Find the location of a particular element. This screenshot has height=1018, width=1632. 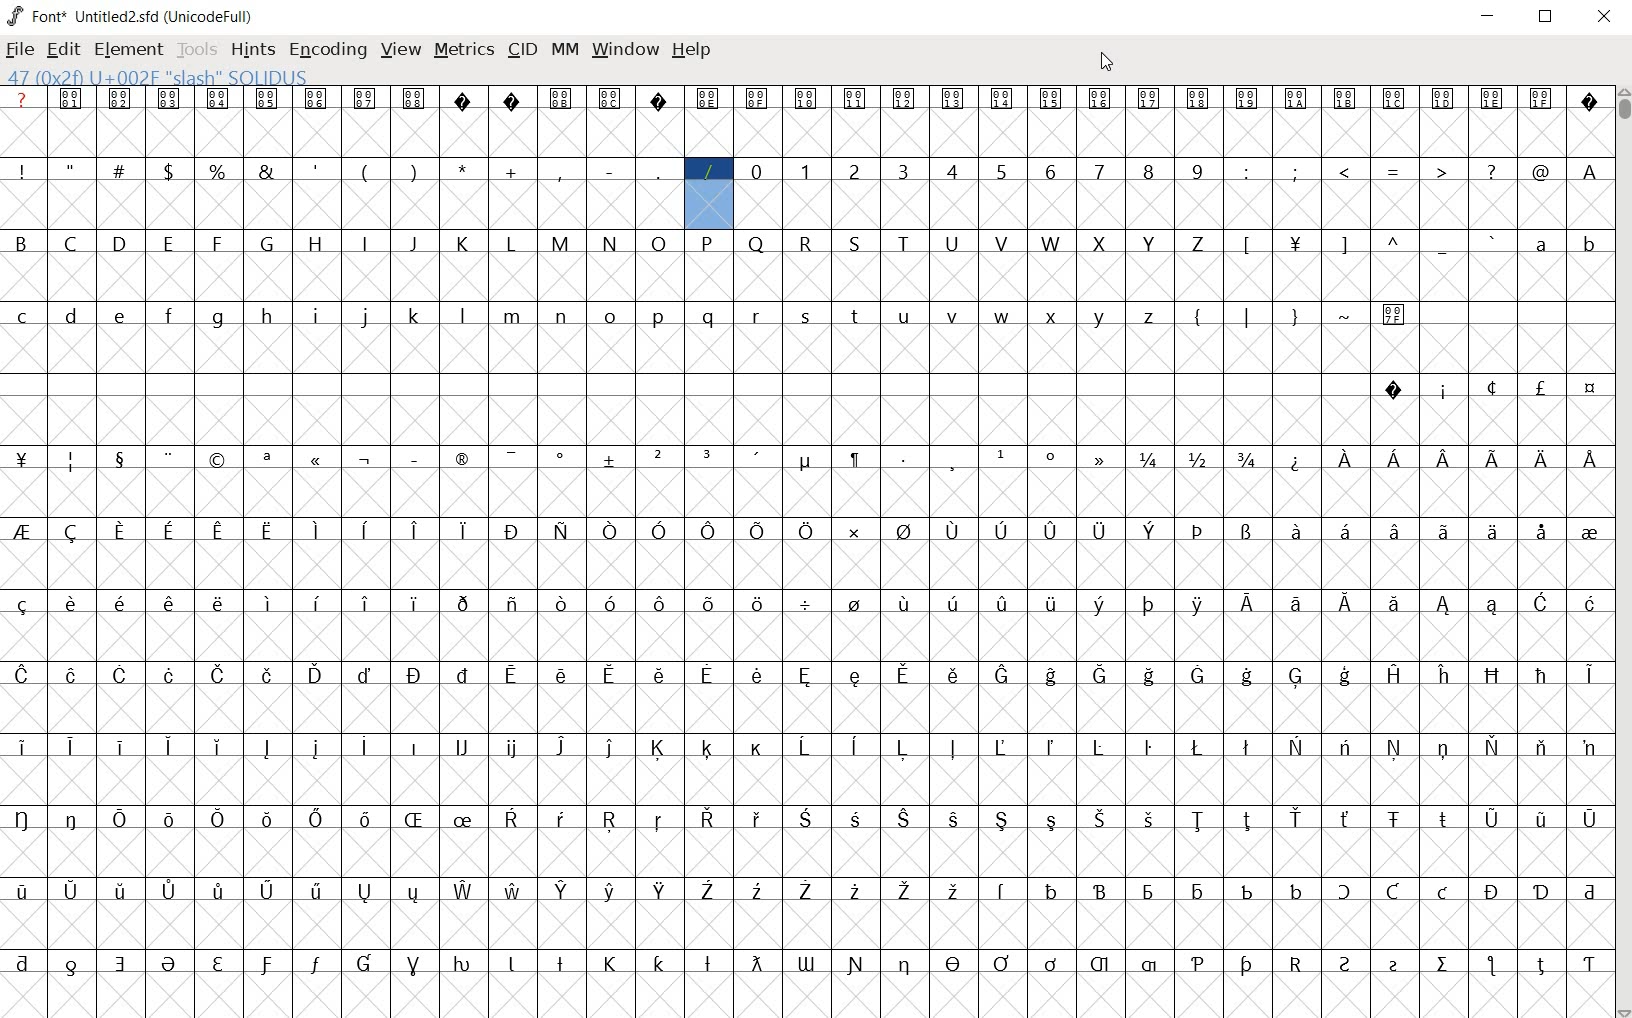

glyph is located at coordinates (610, 603).